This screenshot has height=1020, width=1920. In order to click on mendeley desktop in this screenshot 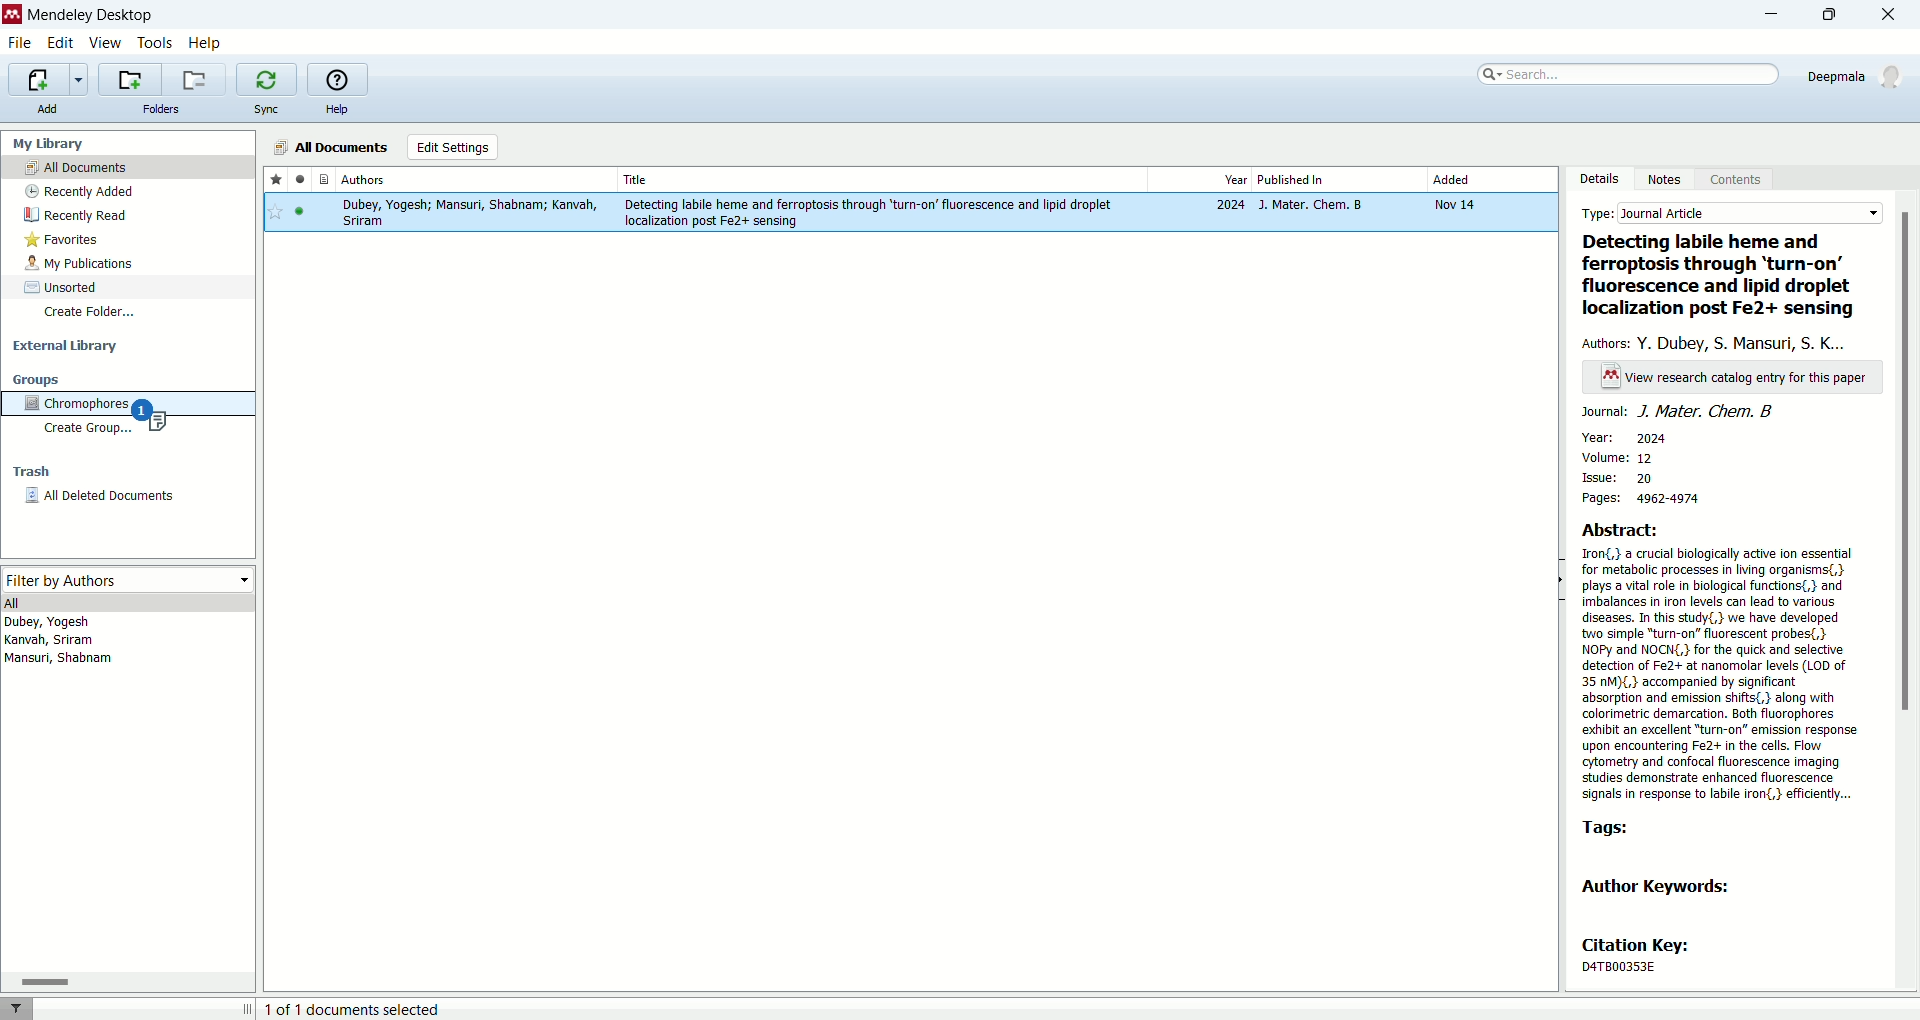, I will do `click(89, 15)`.